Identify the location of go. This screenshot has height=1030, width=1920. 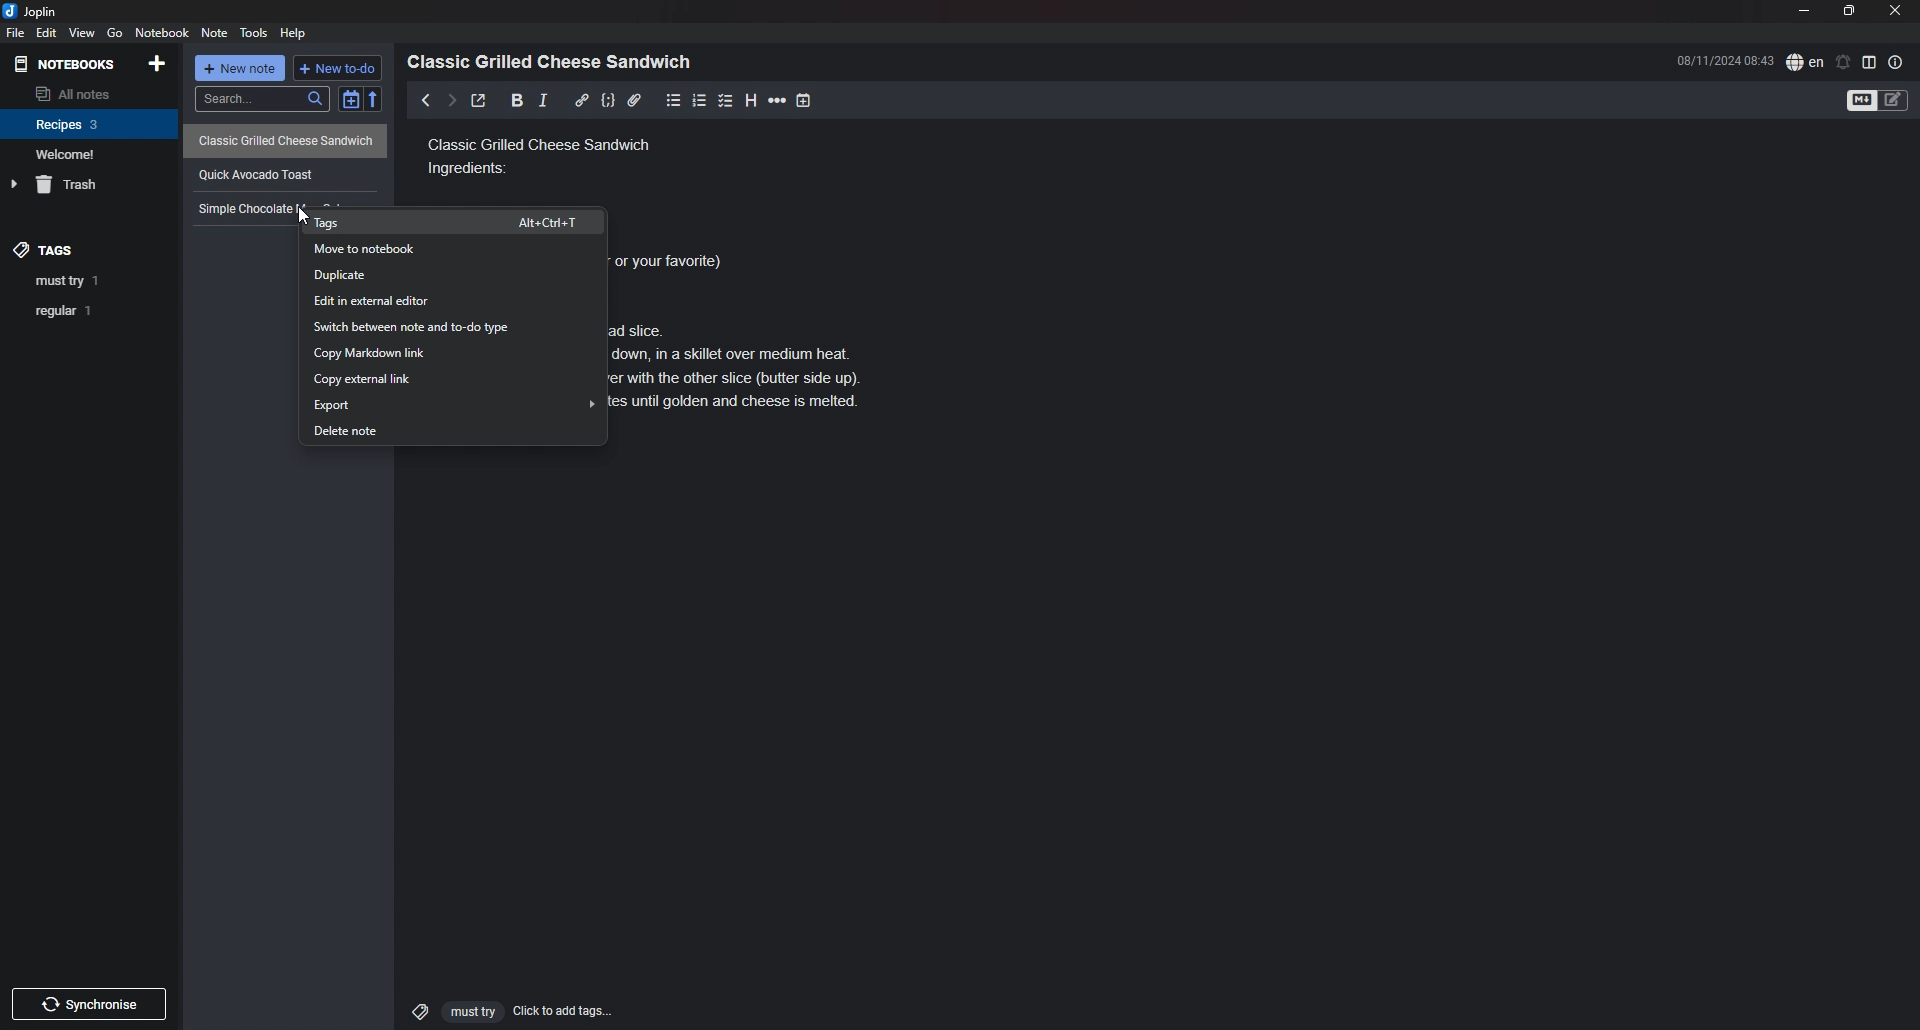
(116, 32).